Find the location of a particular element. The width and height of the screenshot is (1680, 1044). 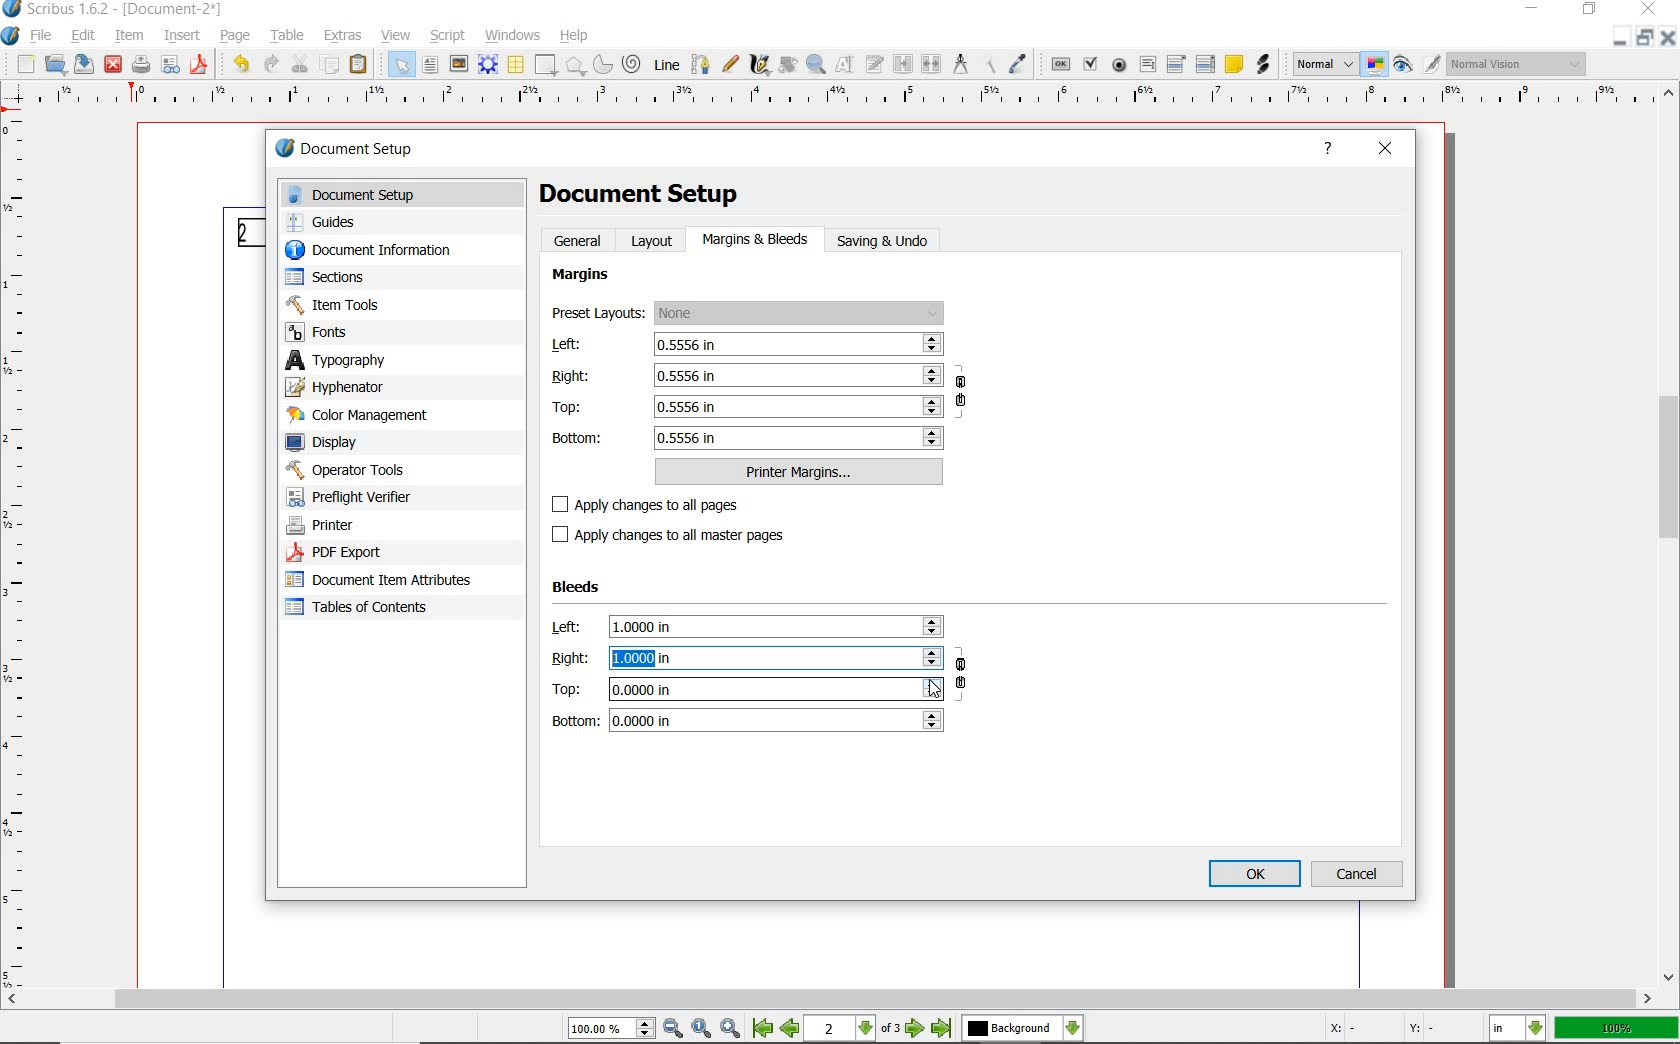

item tools is located at coordinates (337, 307).